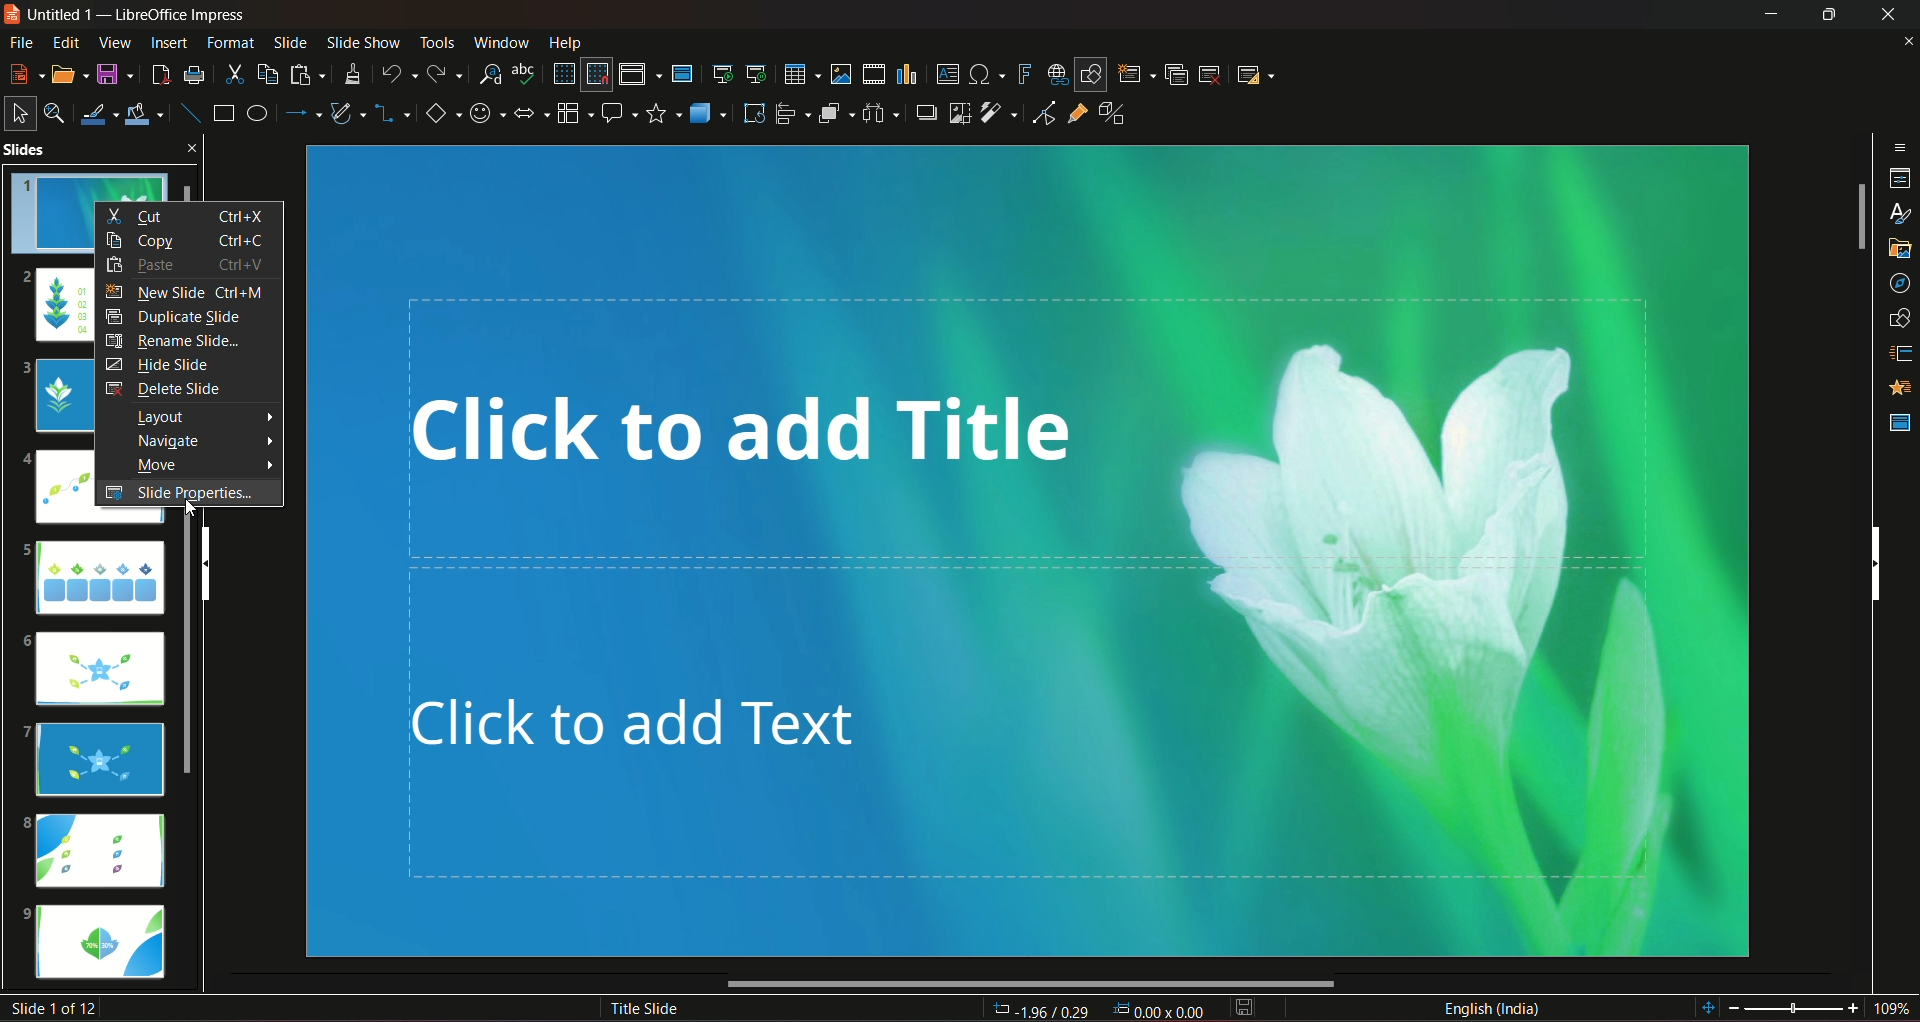  Describe the element at coordinates (958, 112) in the screenshot. I see `crop image` at that location.